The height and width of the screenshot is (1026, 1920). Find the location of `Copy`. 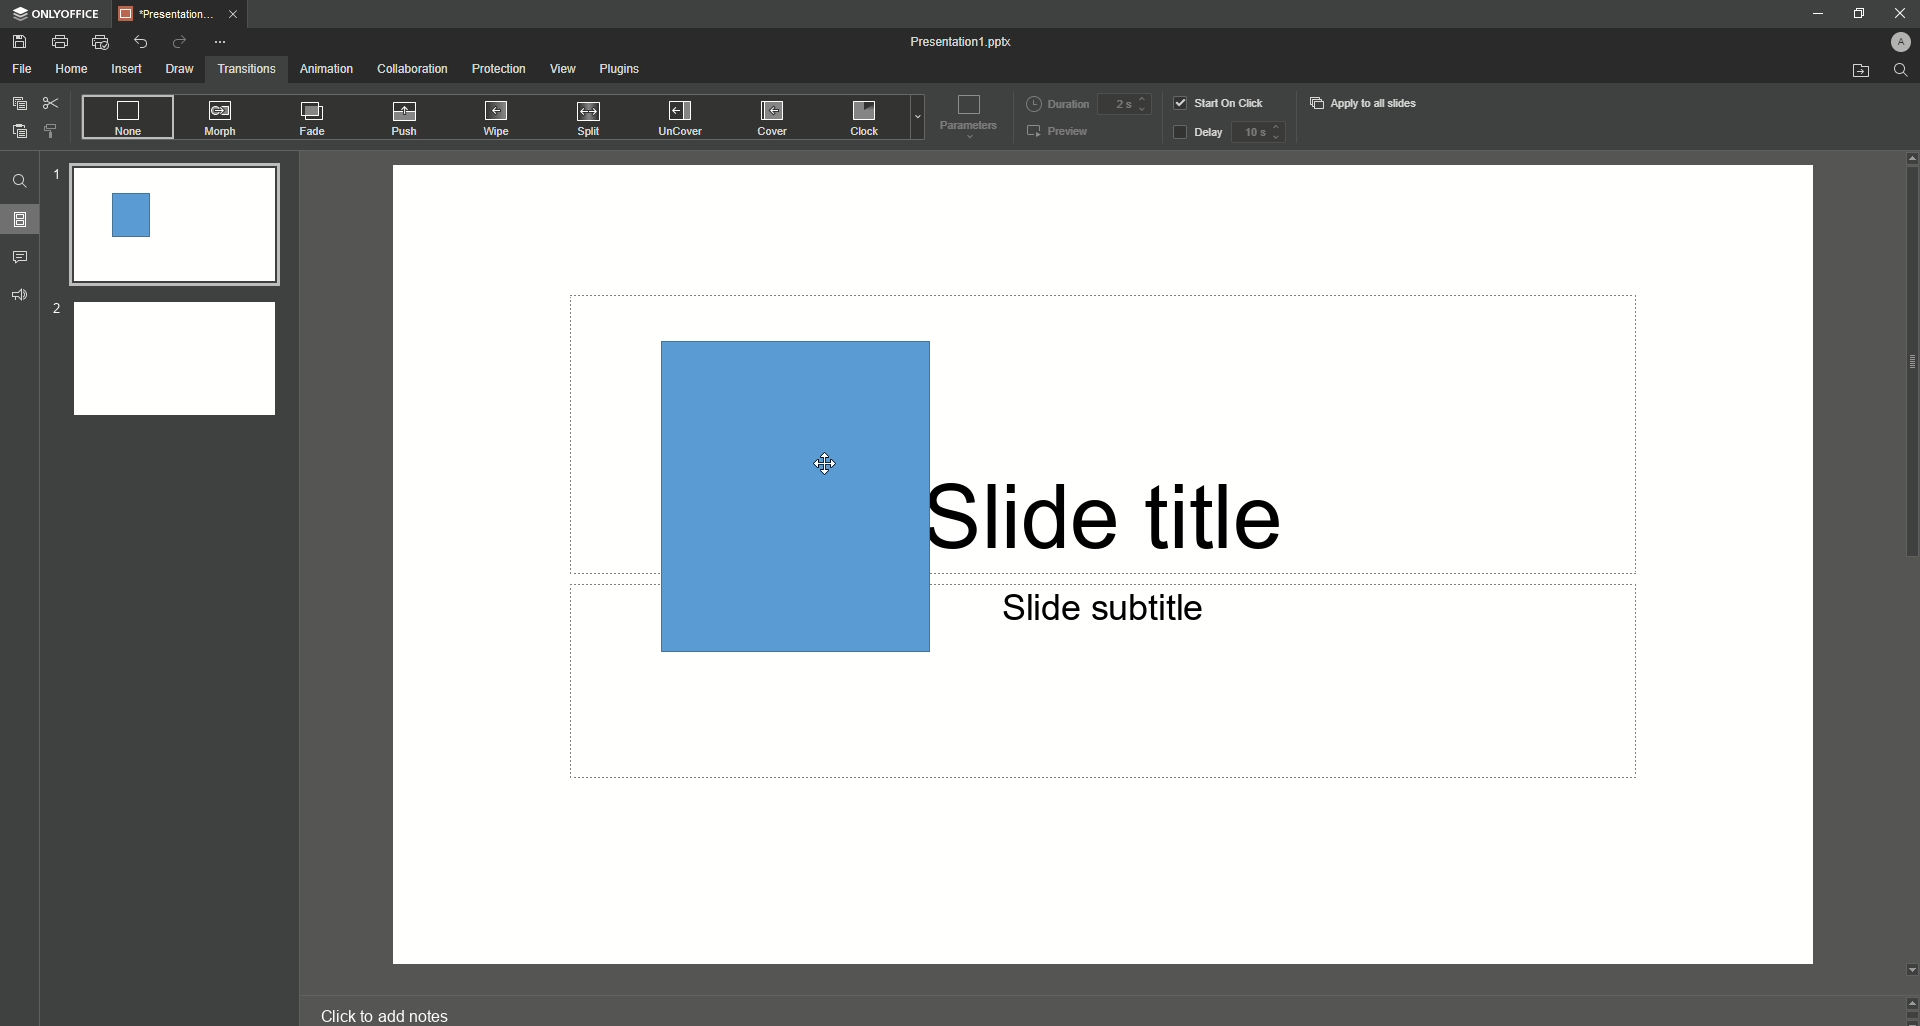

Copy is located at coordinates (16, 105).